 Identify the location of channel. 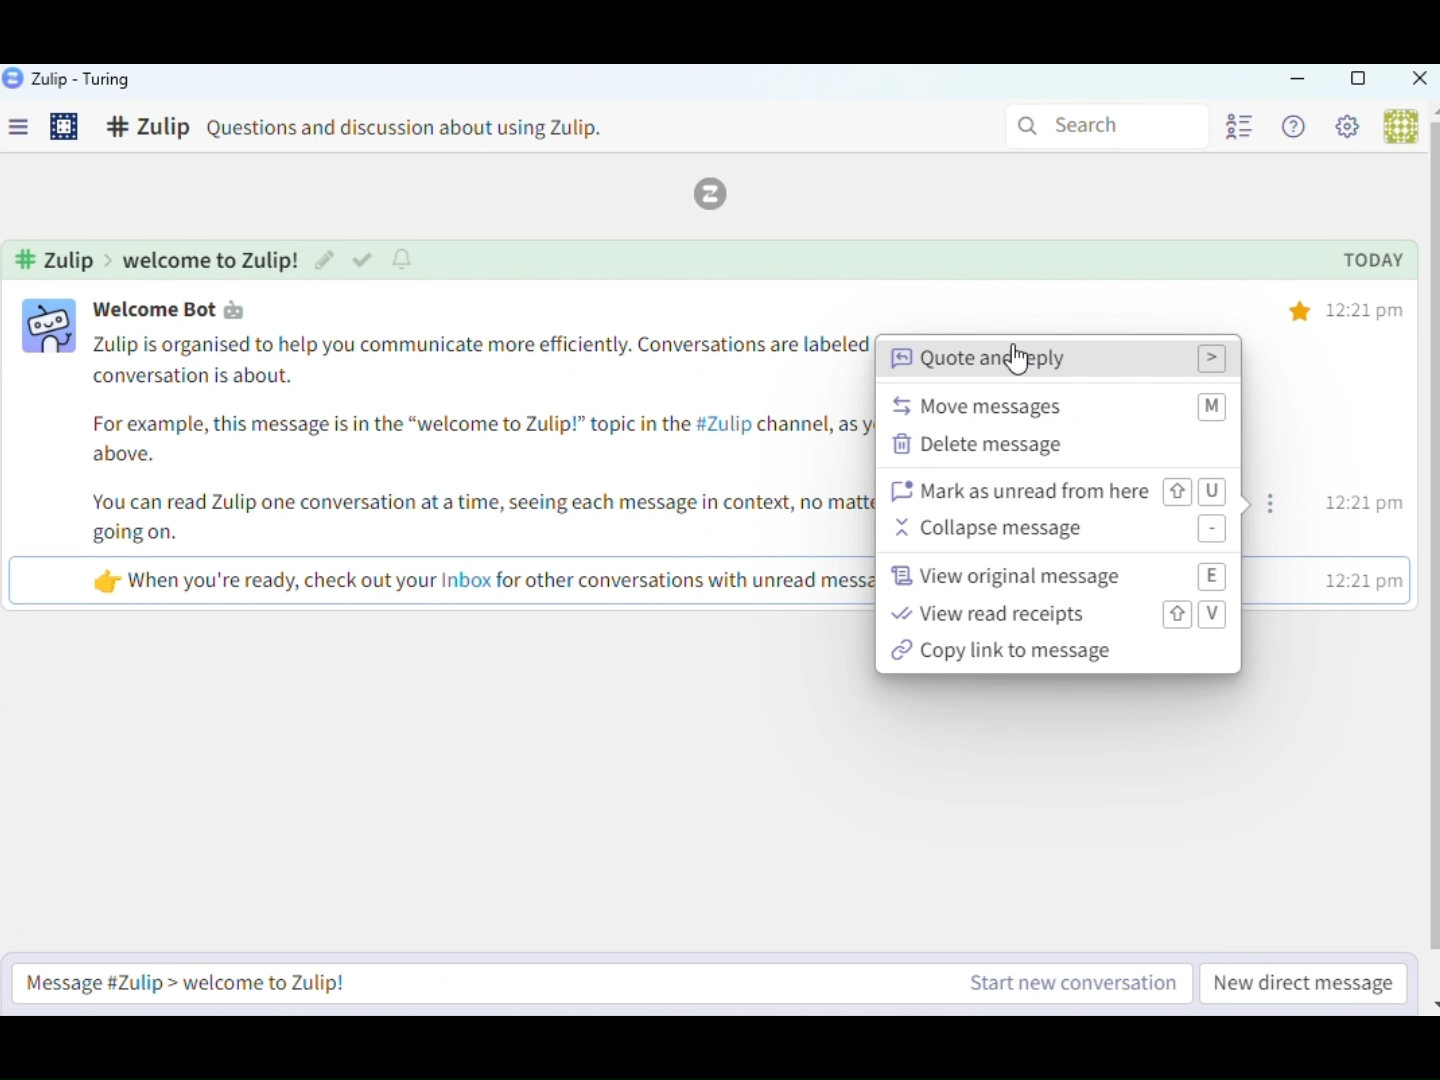
(159, 259).